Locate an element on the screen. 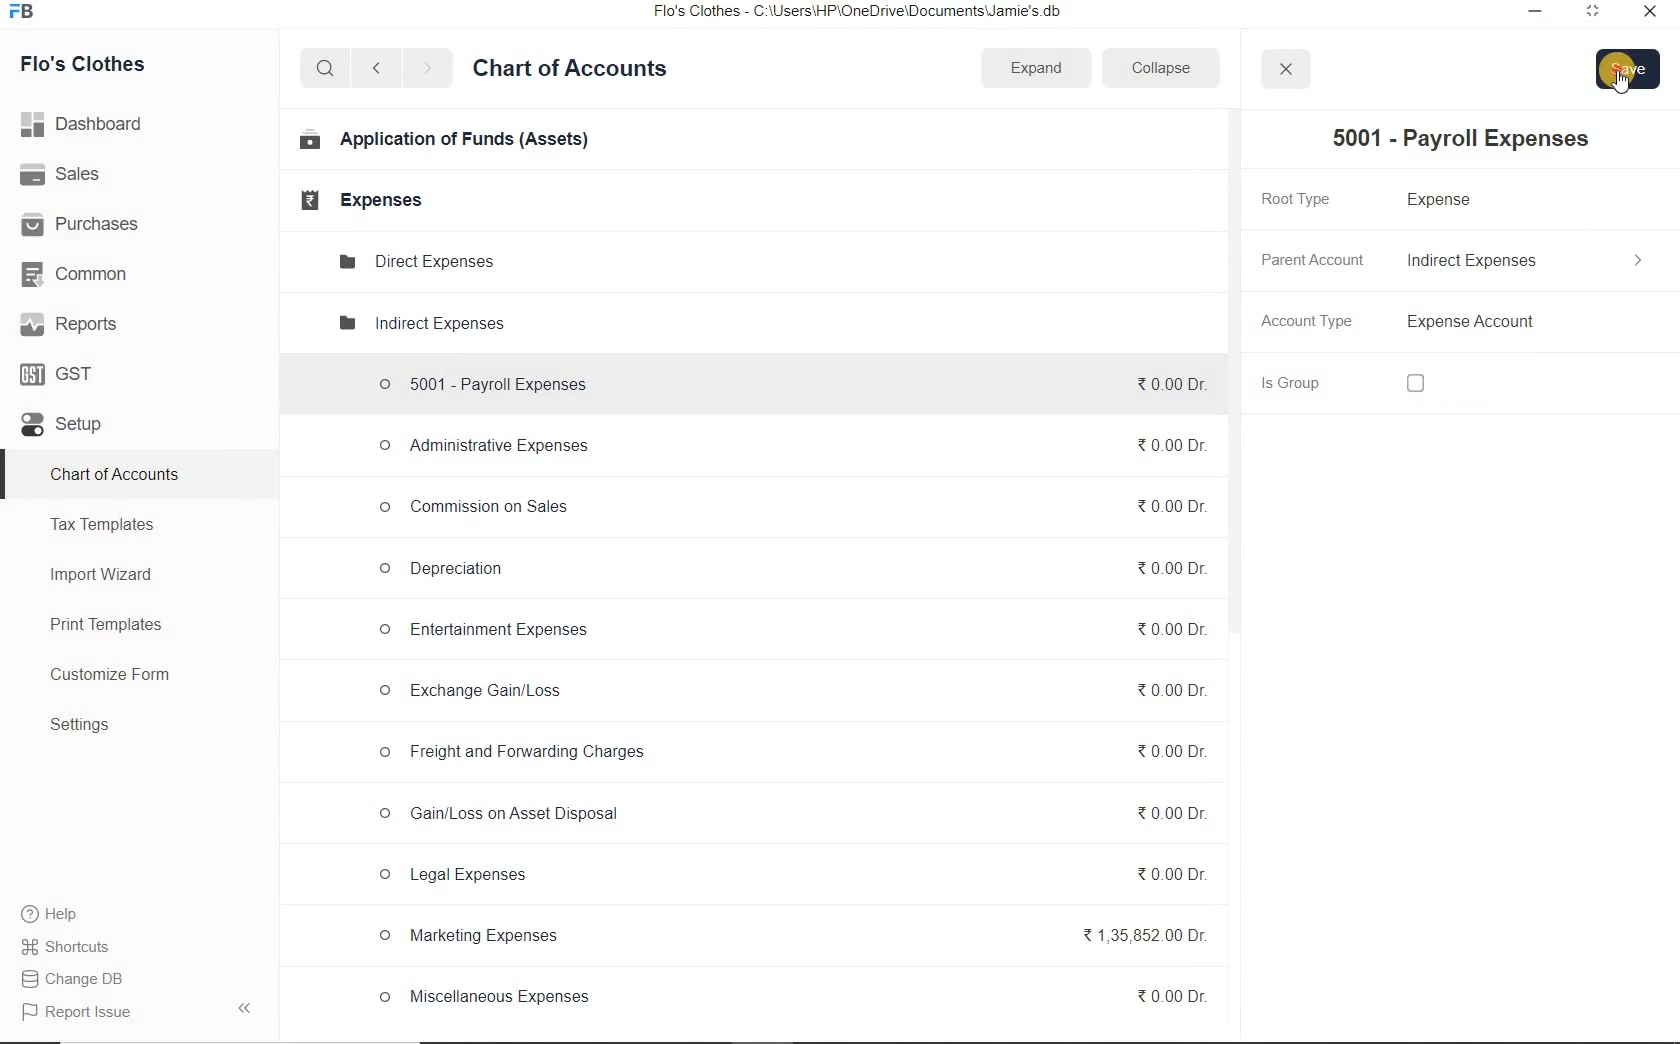  © Gain/Loss on Asset Disposal %0.00Dr. is located at coordinates (789, 817).